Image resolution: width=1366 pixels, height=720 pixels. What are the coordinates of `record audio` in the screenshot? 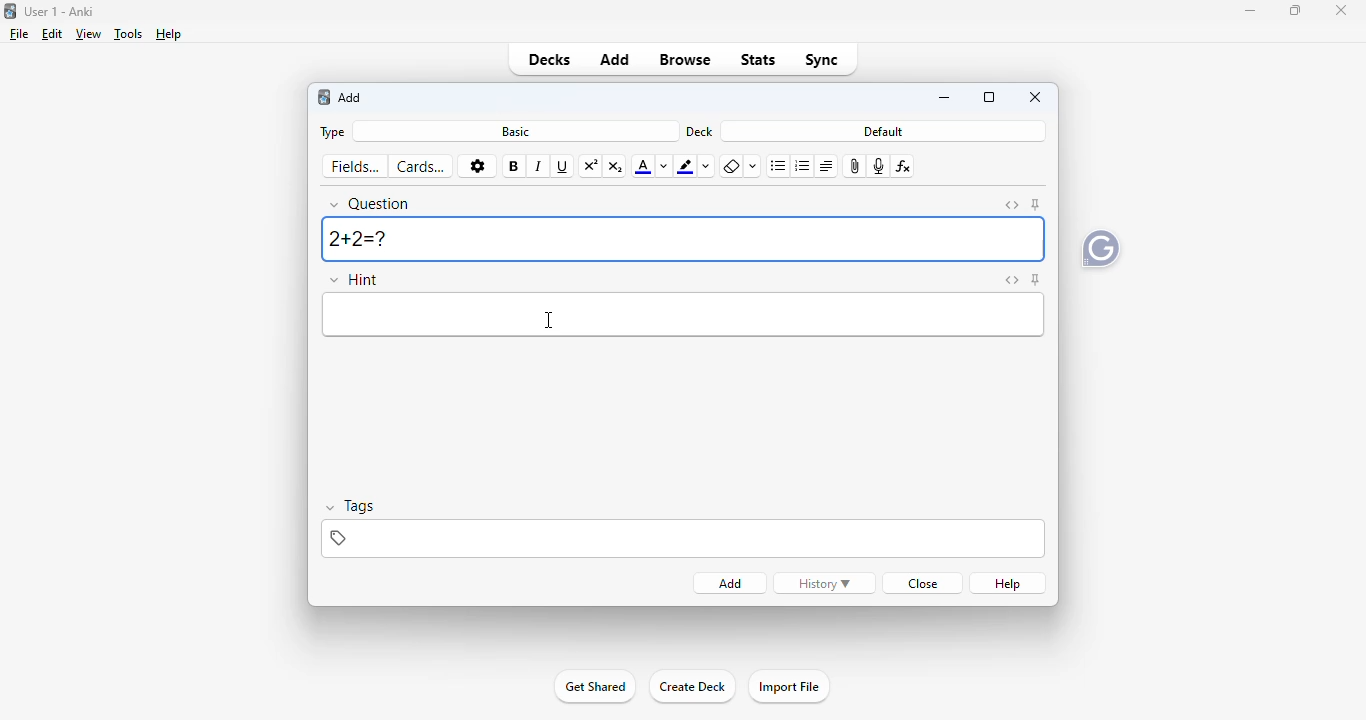 It's located at (879, 166).